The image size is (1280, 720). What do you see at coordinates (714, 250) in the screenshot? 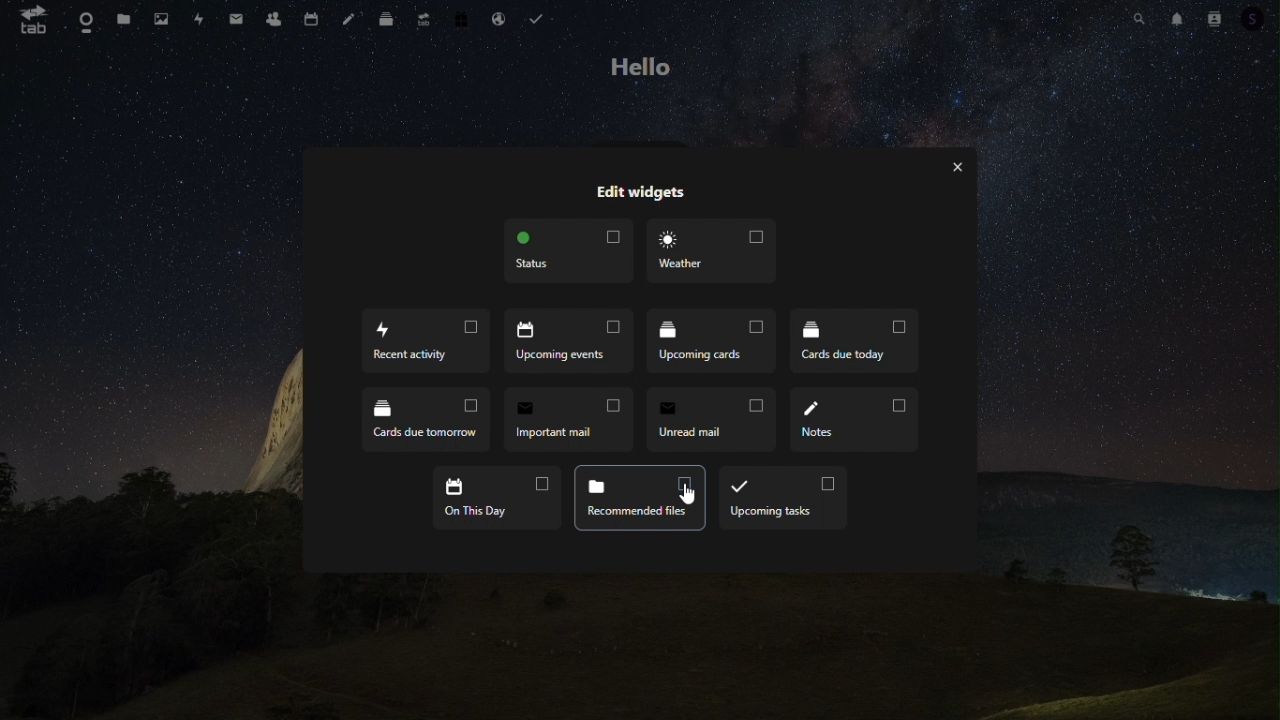
I see `weather` at bounding box center [714, 250].